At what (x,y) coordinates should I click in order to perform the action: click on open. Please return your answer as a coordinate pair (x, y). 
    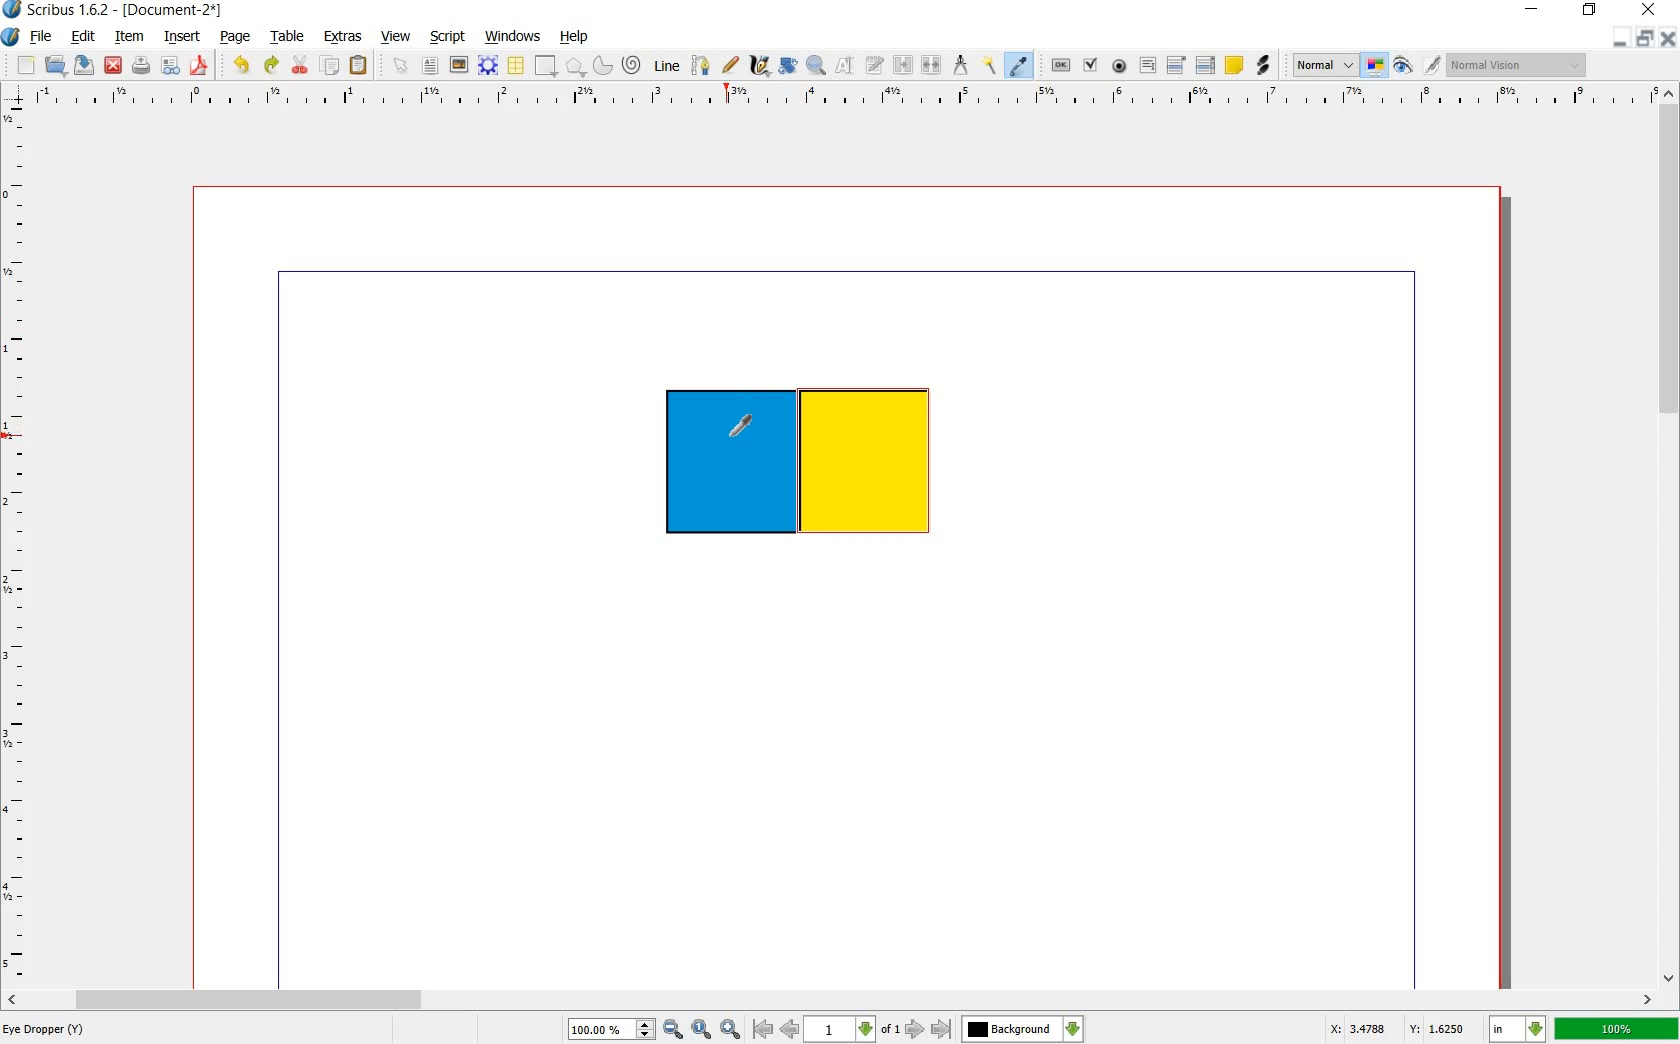
    Looking at the image, I should click on (54, 65).